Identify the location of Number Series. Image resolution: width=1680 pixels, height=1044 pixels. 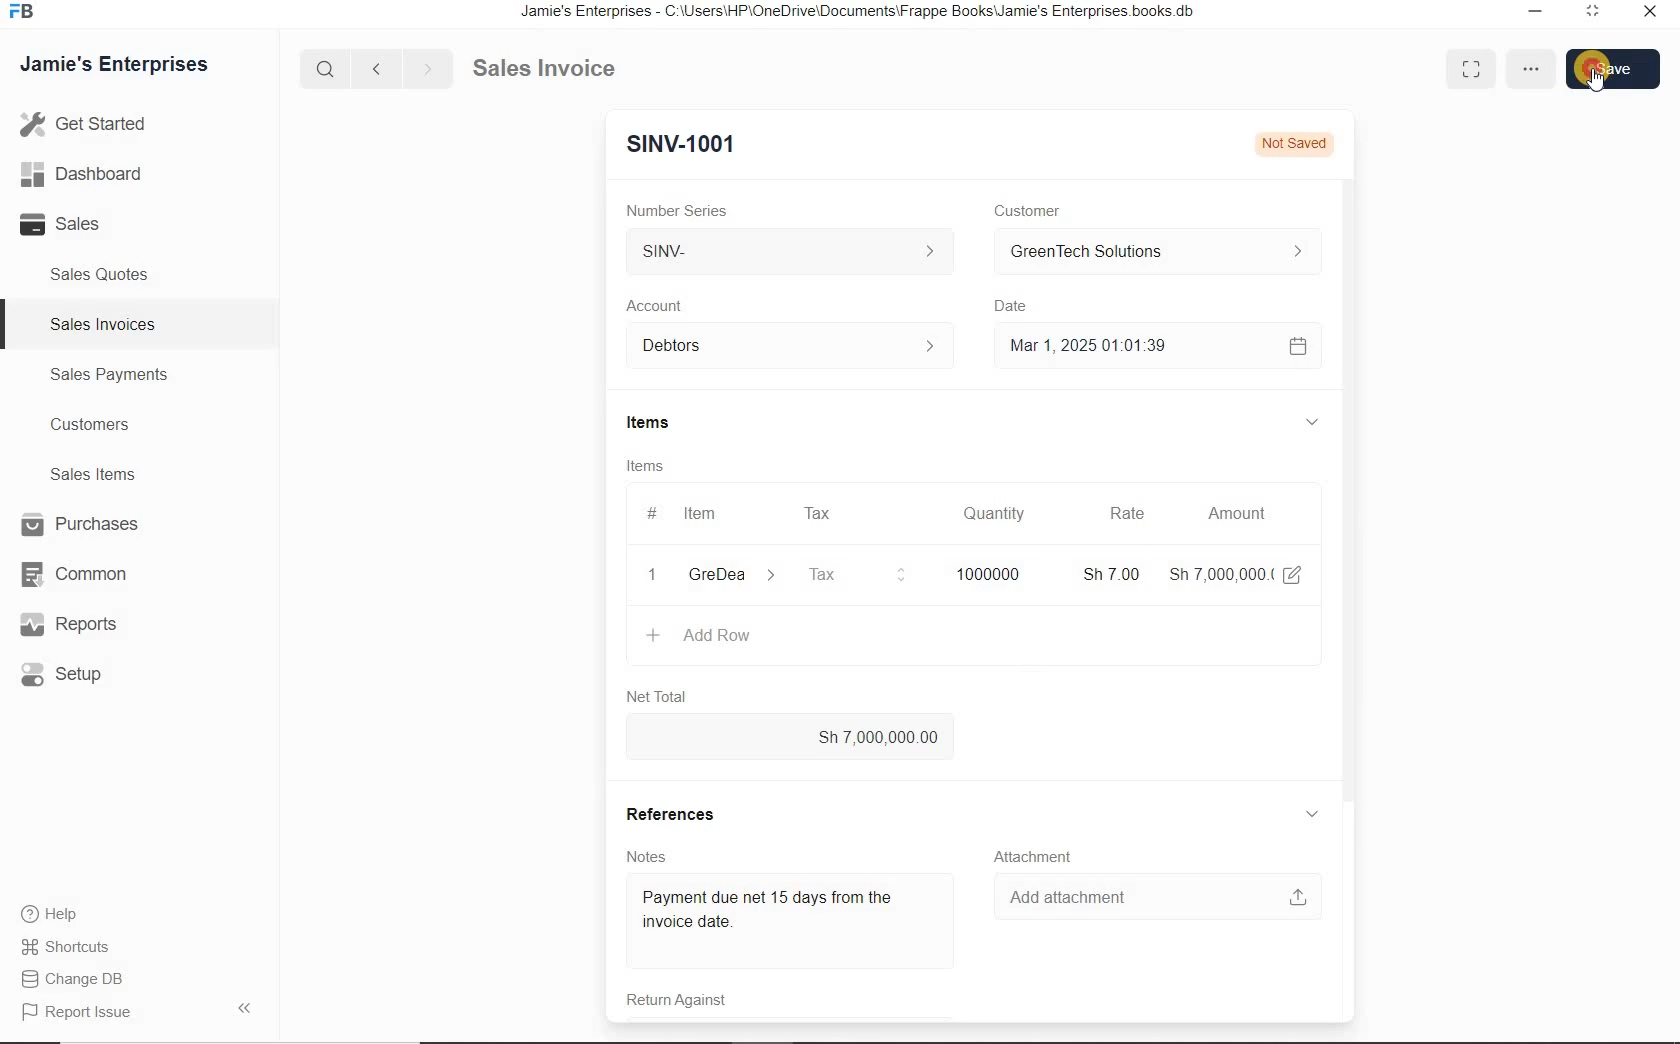
(672, 207).